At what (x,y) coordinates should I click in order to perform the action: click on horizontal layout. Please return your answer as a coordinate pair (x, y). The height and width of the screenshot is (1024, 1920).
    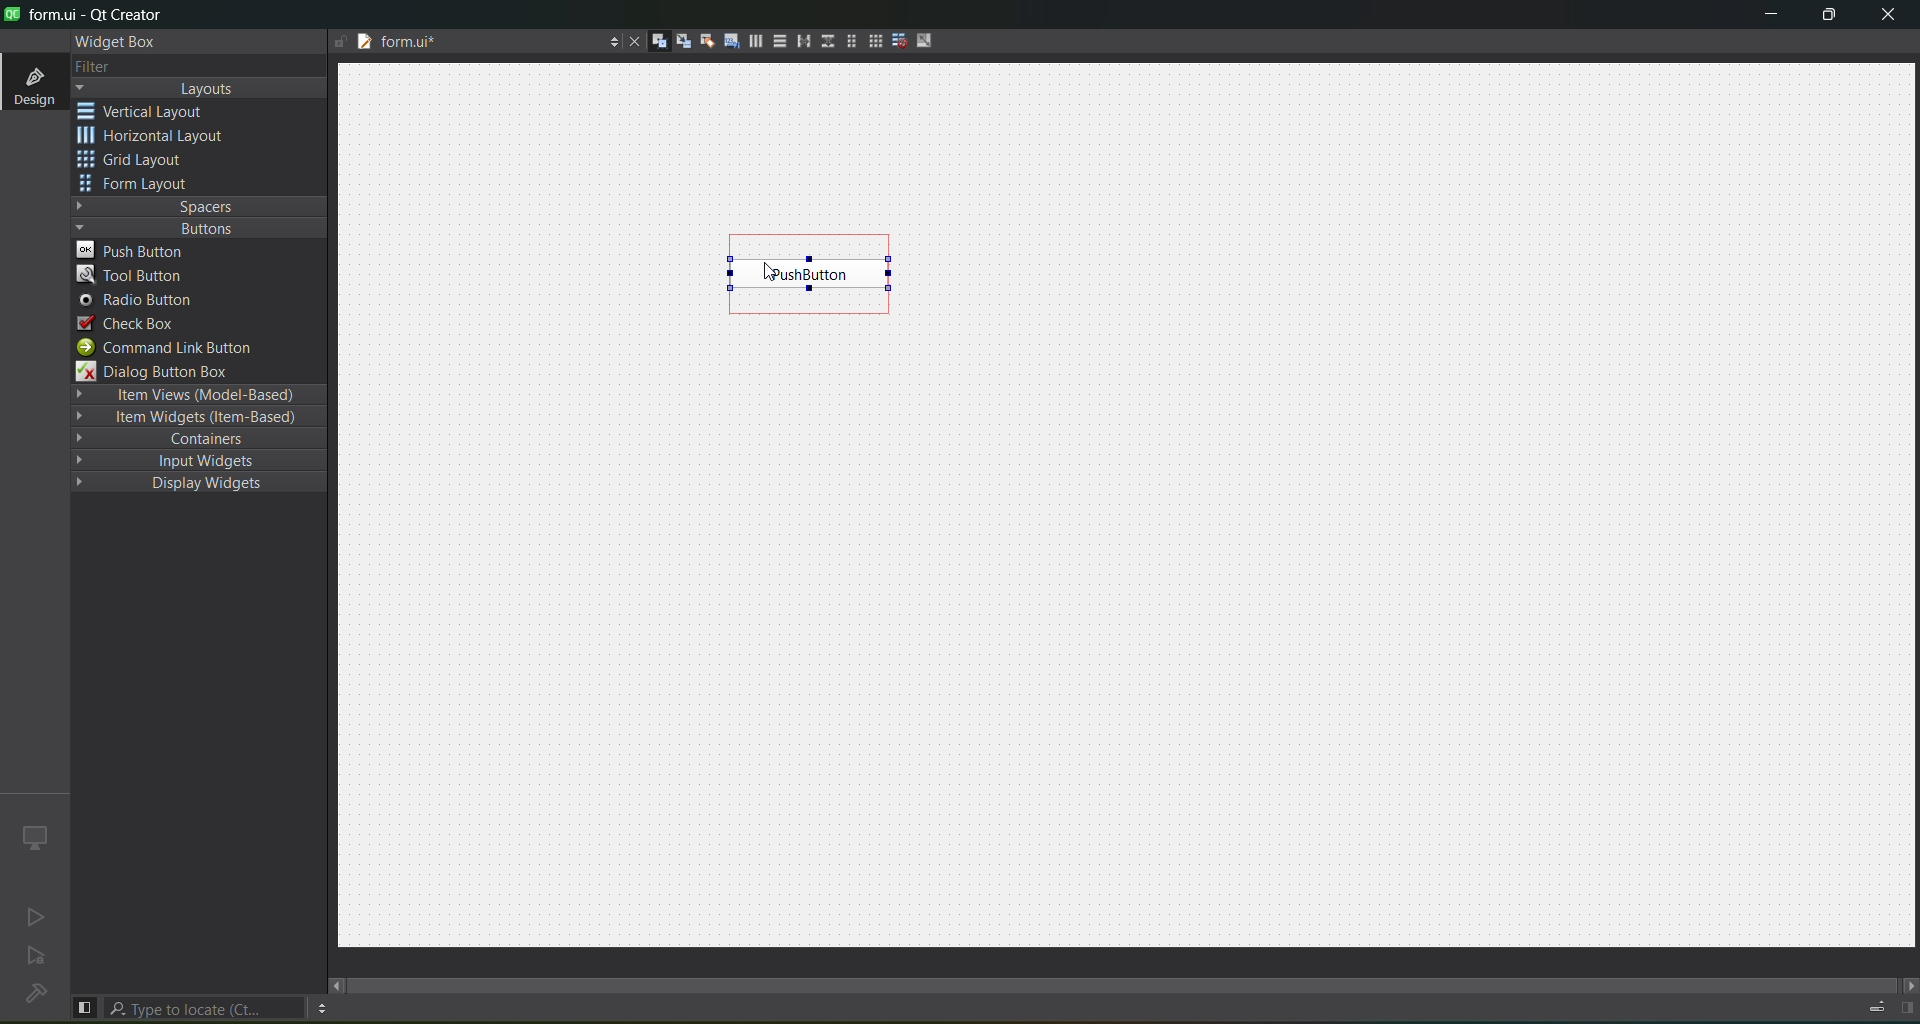
    Looking at the image, I should click on (157, 138).